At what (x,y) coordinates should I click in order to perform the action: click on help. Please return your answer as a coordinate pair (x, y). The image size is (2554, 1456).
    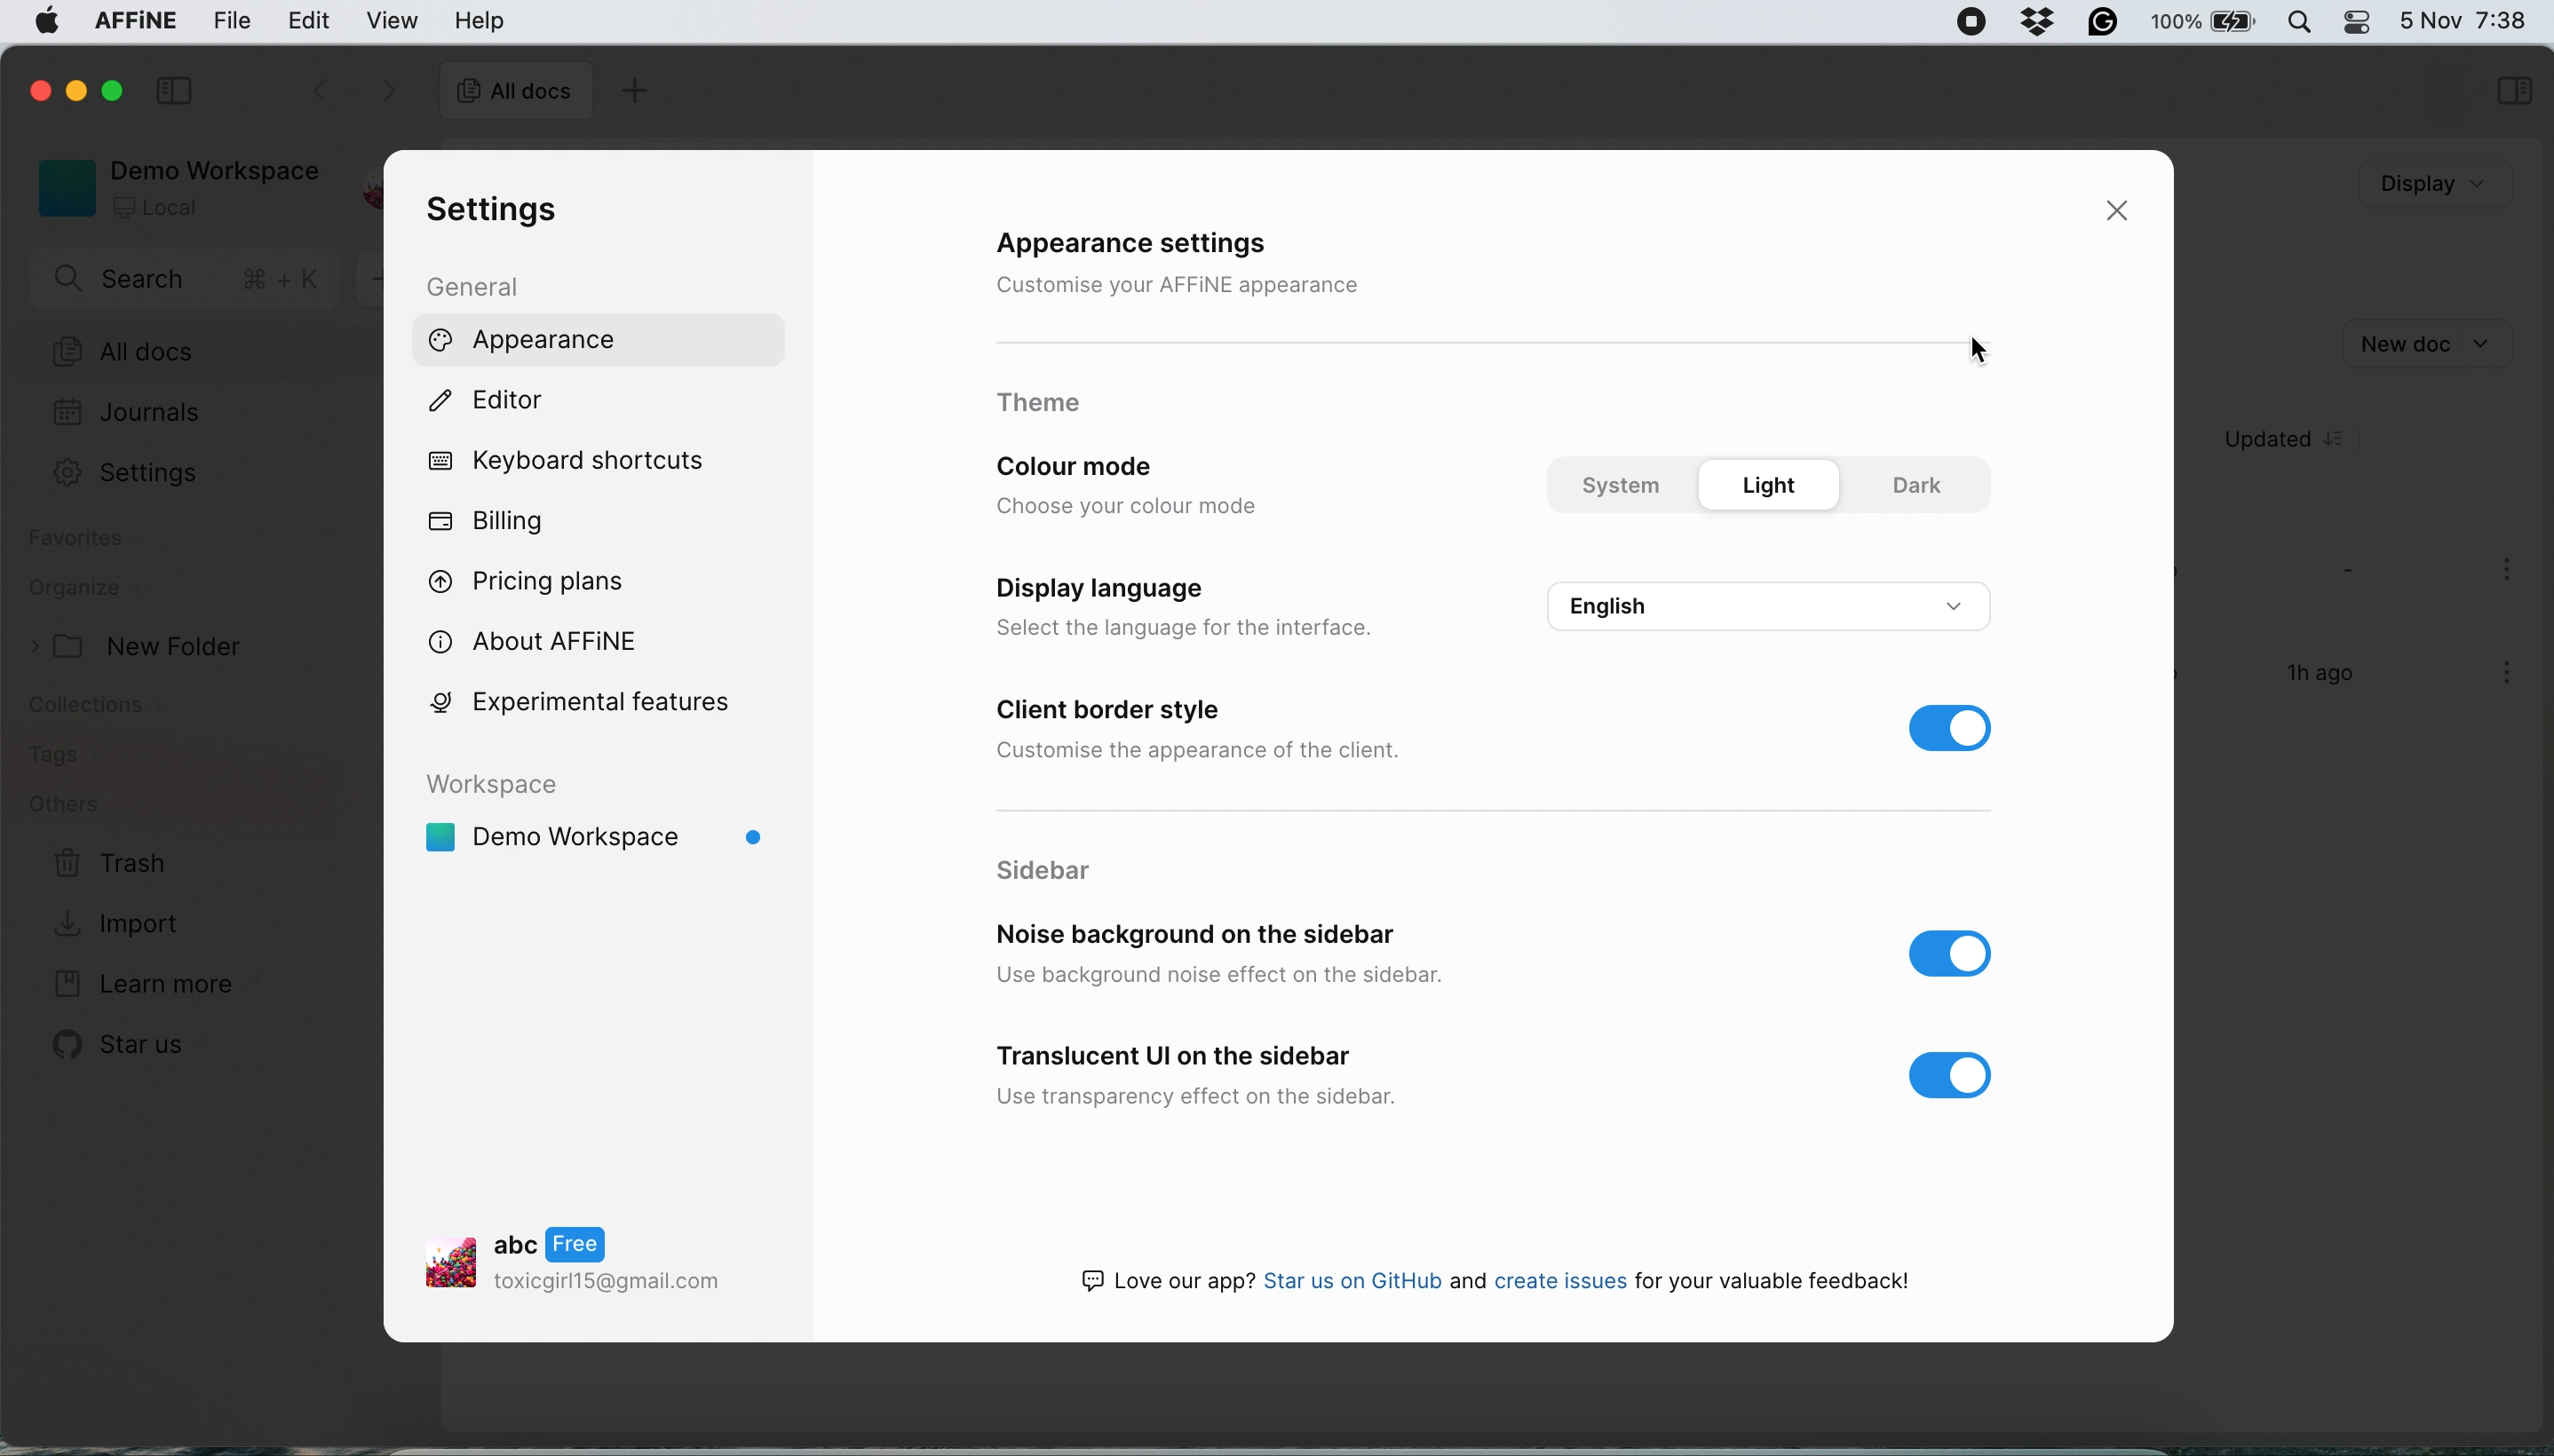
    Looking at the image, I should click on (481, 19).